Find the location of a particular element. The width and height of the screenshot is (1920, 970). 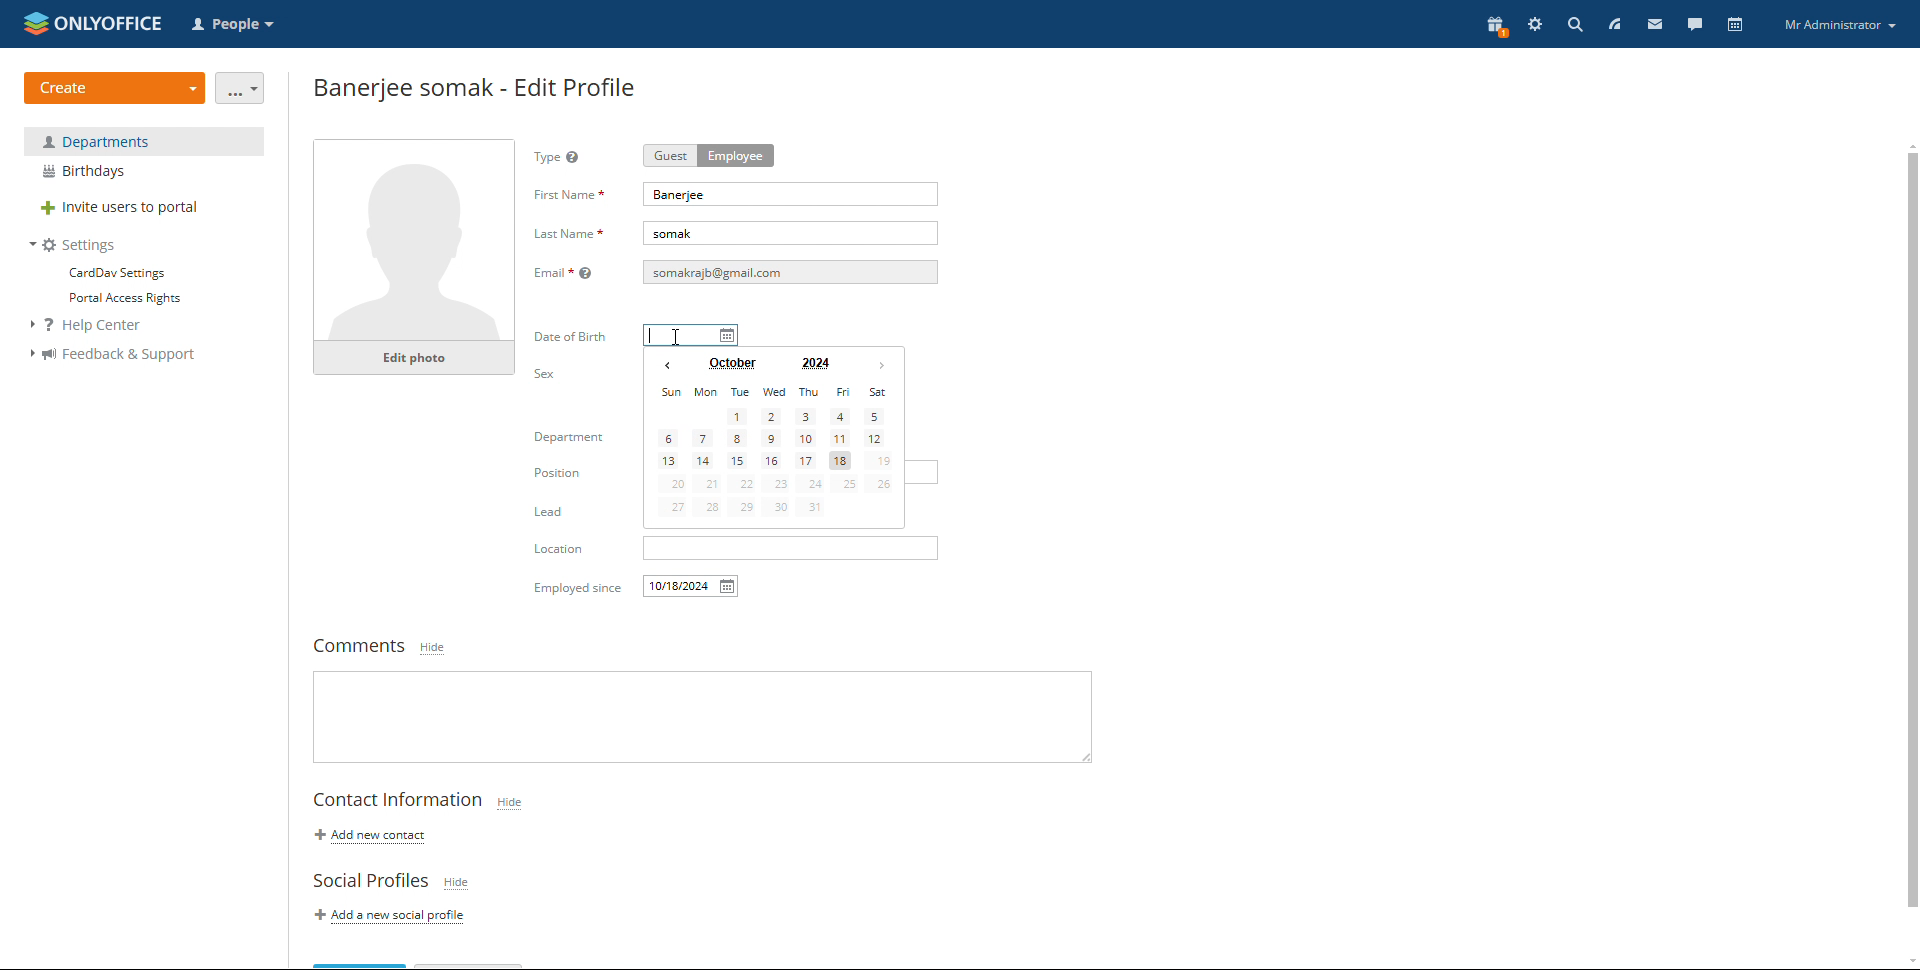

first name is located at coordinates (791, 195).